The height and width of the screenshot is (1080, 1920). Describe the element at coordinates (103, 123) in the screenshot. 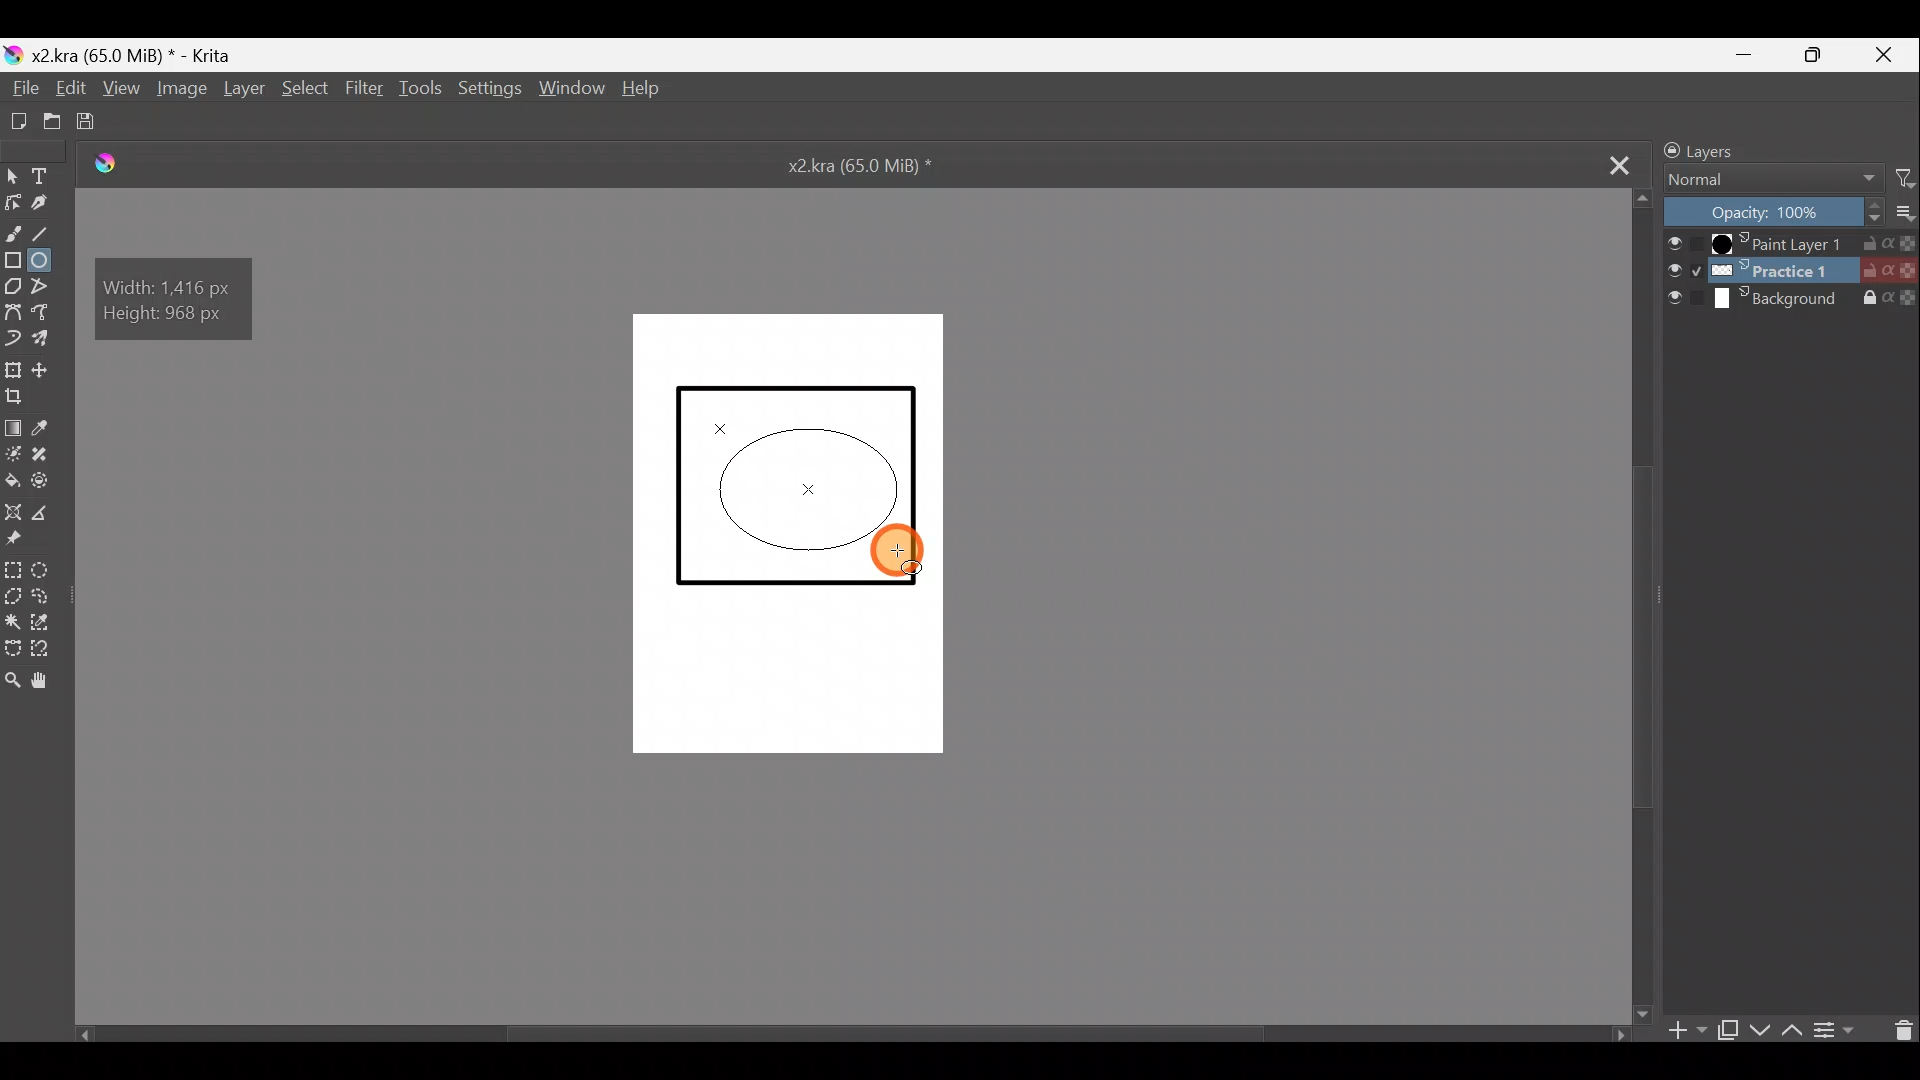

I see `Save` at that location.